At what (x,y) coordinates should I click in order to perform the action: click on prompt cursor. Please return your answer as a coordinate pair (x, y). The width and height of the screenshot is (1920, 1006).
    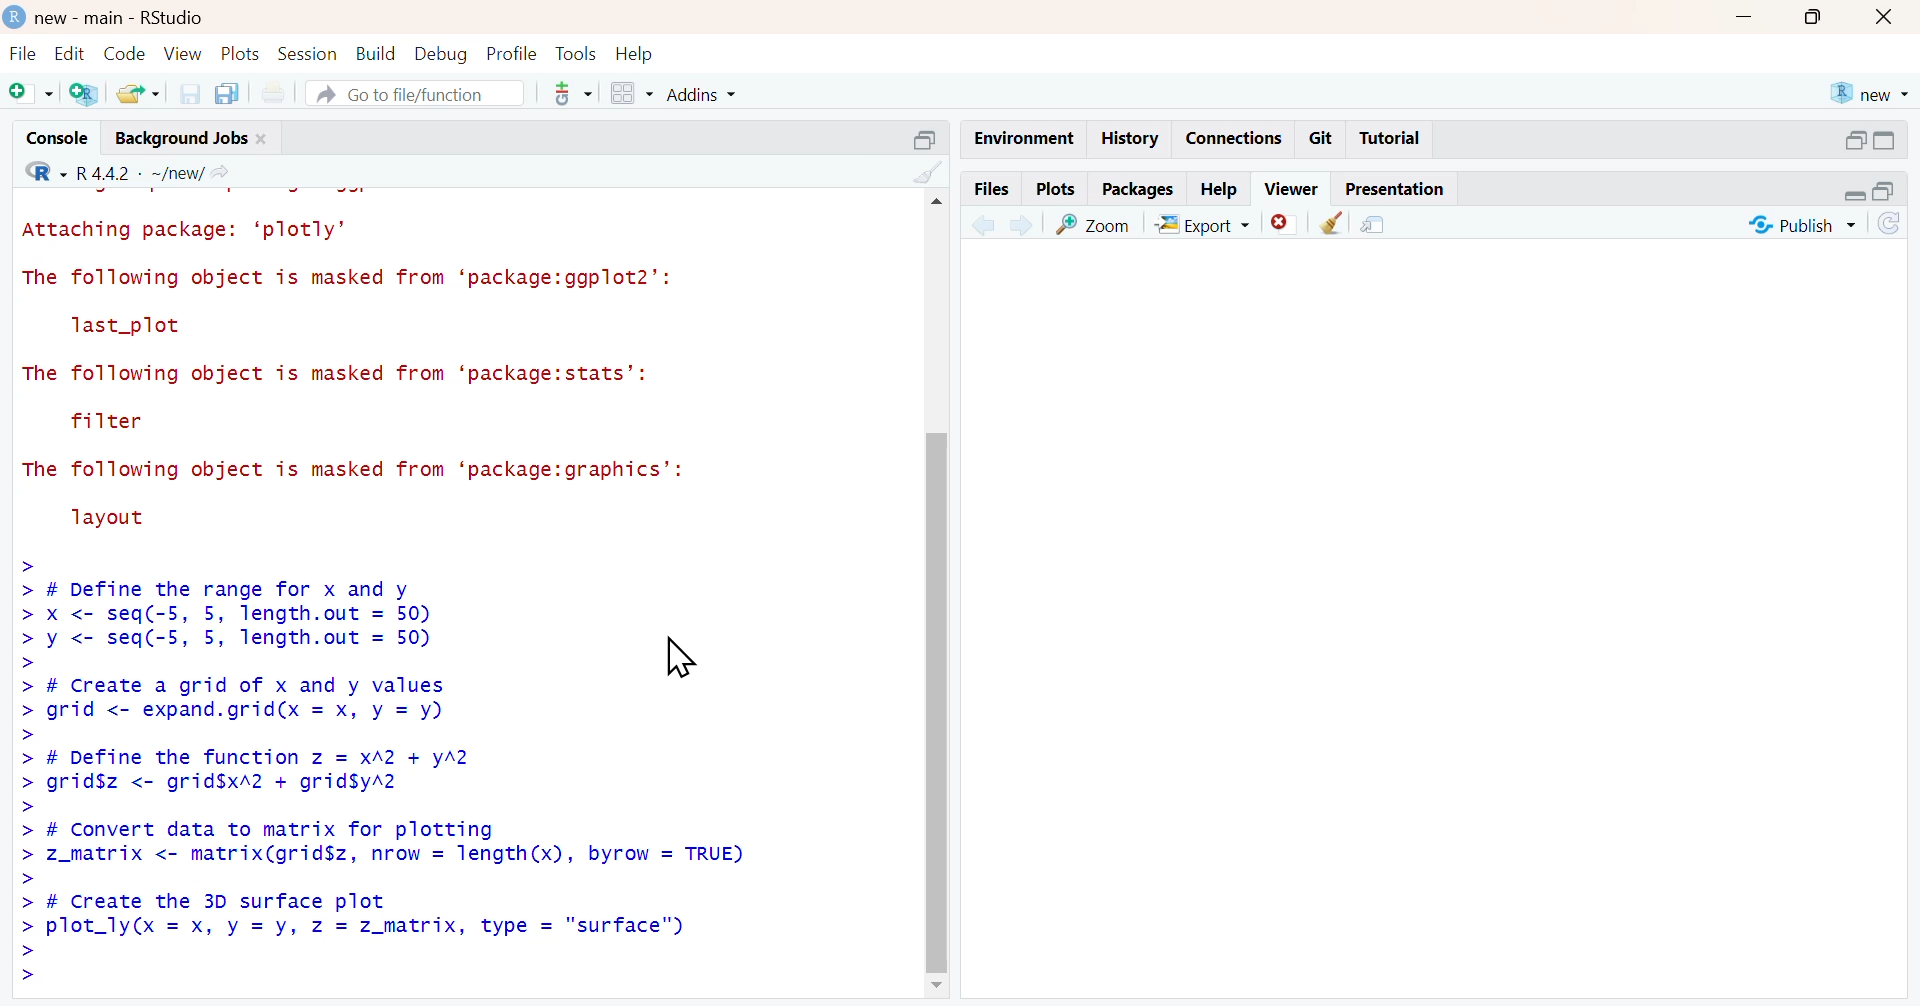
    Looking at the image, I should click on (23, 664).